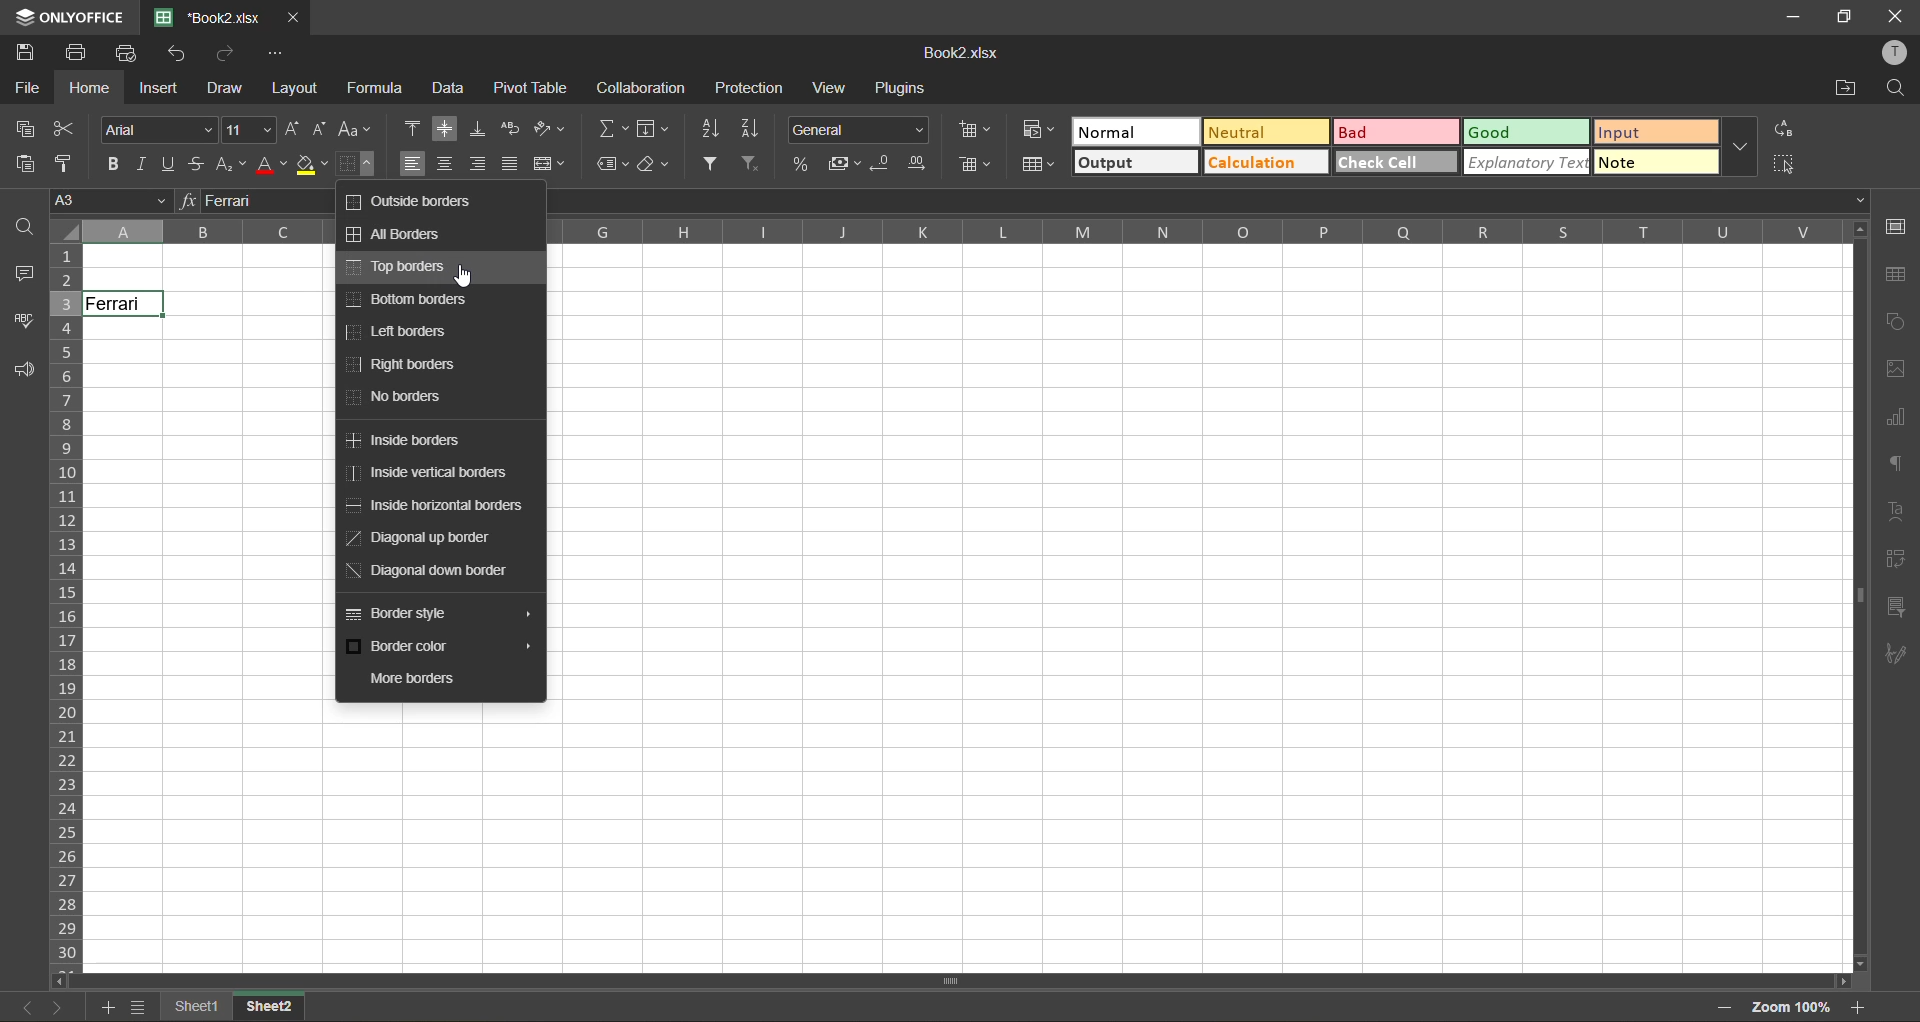  What do you see at coordinates (1265, 163) in the screenshot?
I see `calculation` at bounding box center [1265, 163].